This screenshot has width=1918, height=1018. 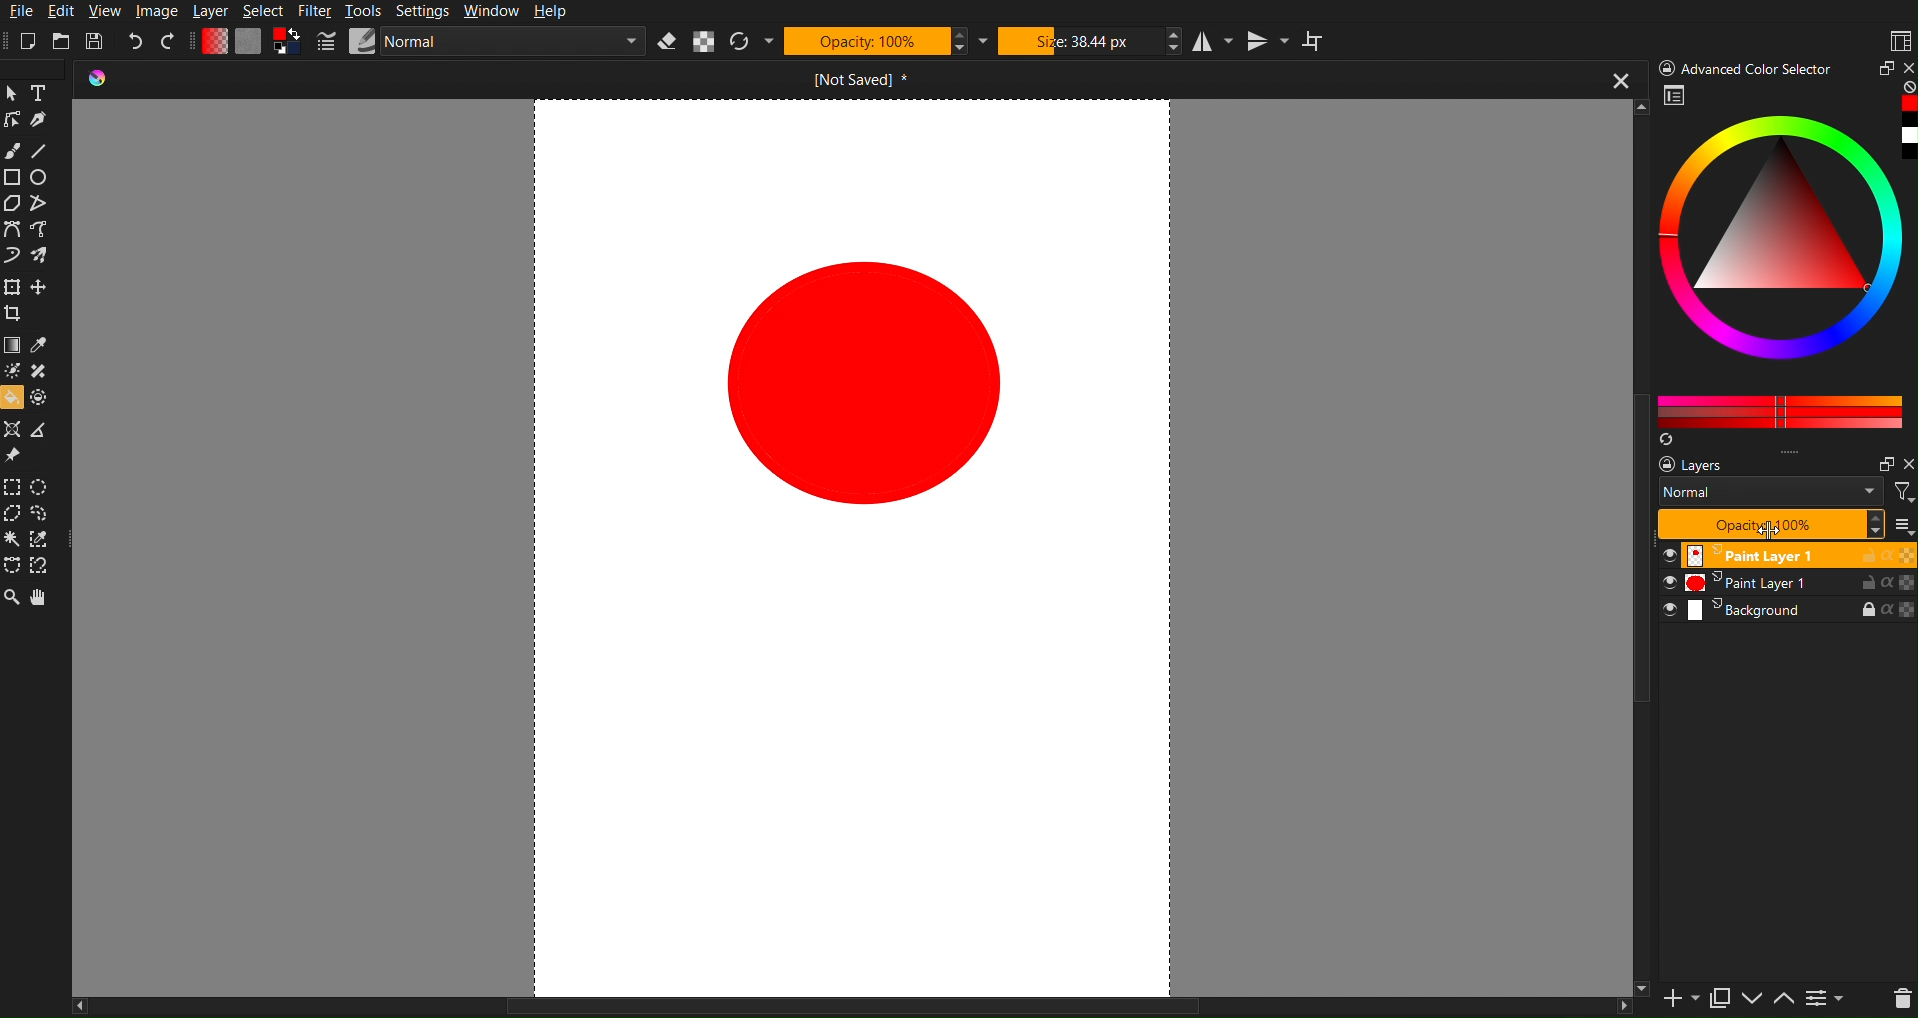 I want to click on Lasso, so click(x=43, y=514).